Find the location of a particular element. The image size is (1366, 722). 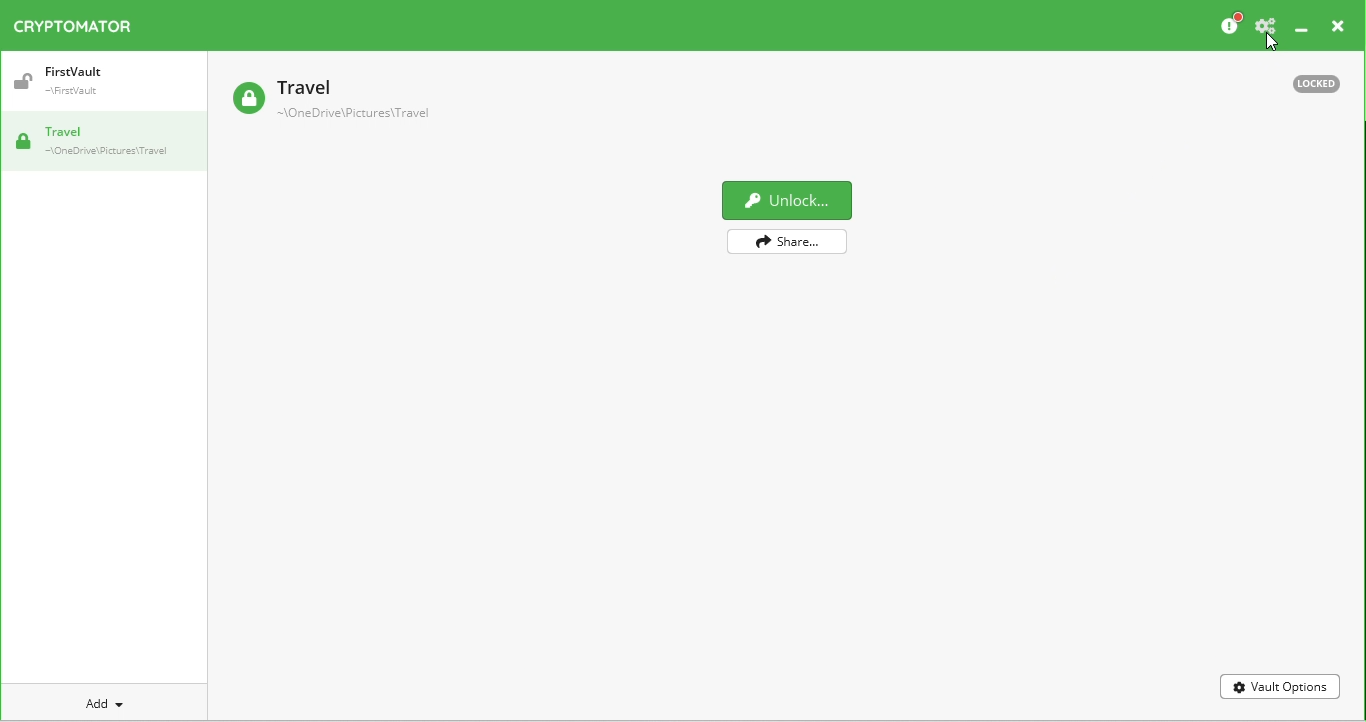

Please consider donating  is located at coordinates (1232, 24).